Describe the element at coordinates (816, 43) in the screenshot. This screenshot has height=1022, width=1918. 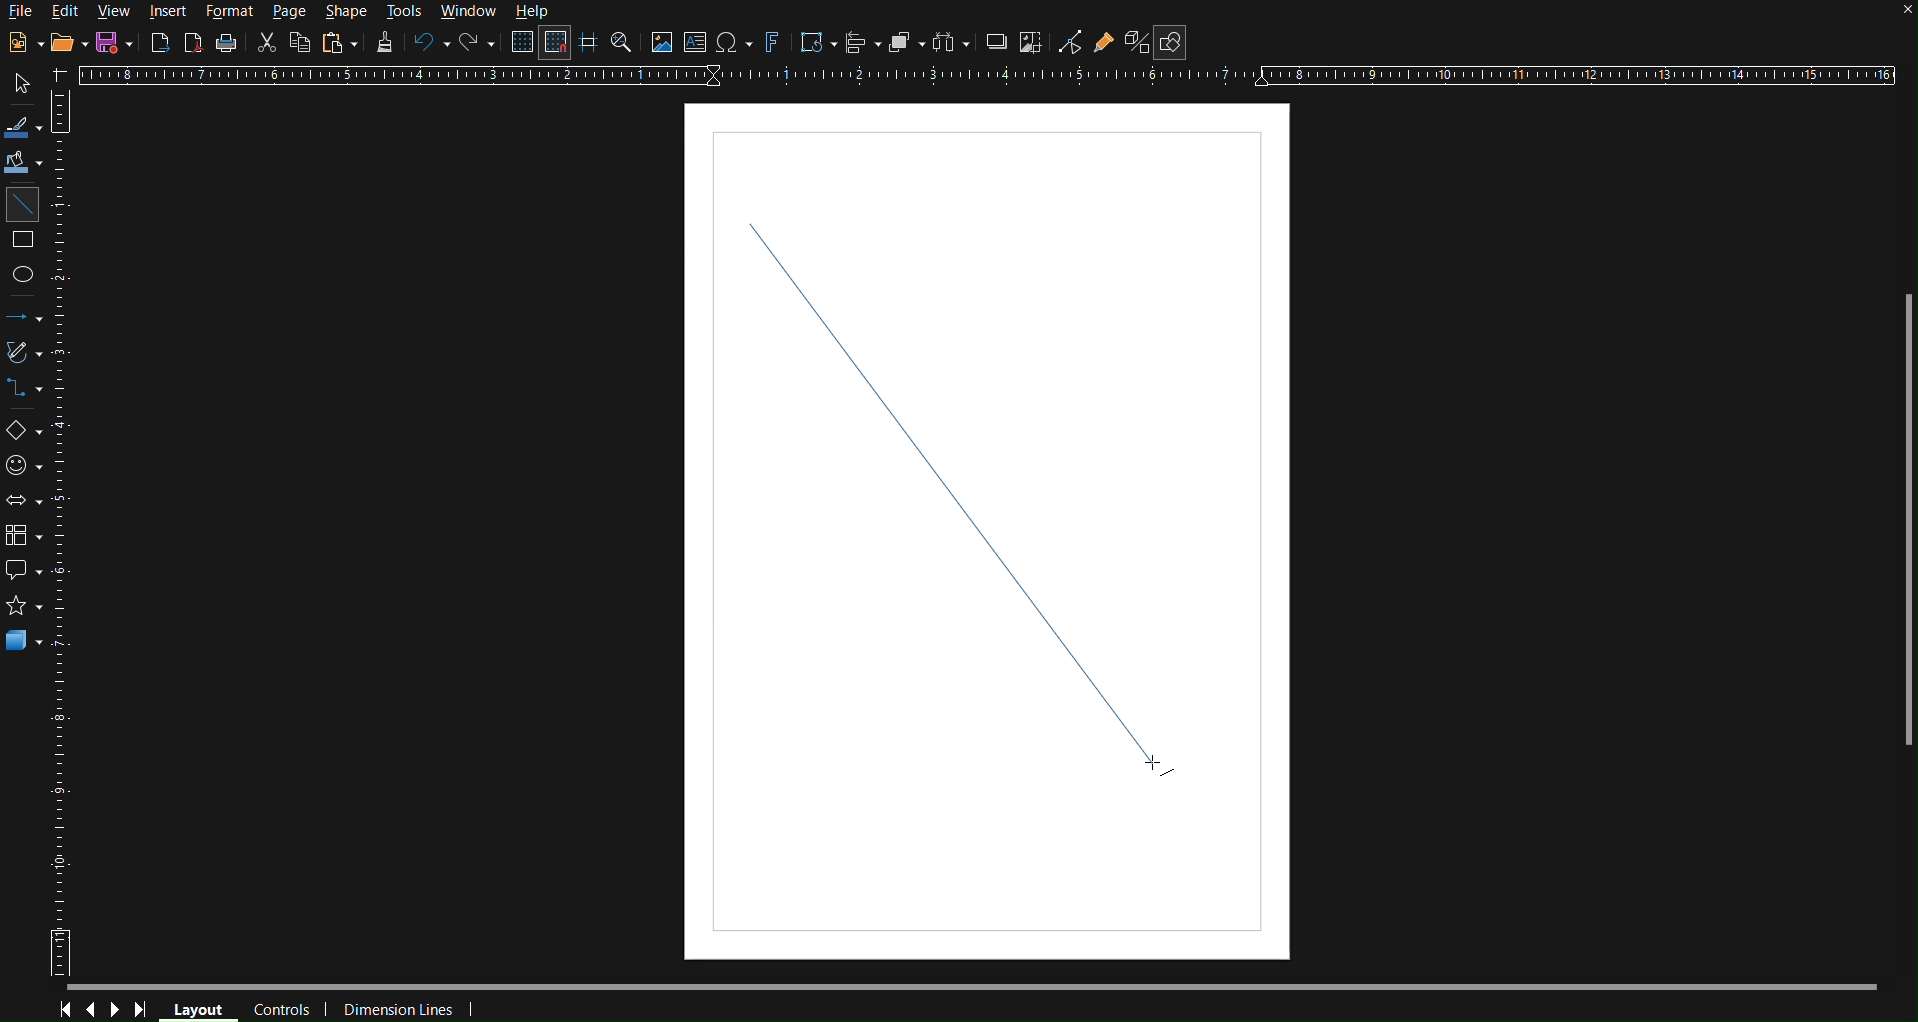
I see `Transformations` at that location.